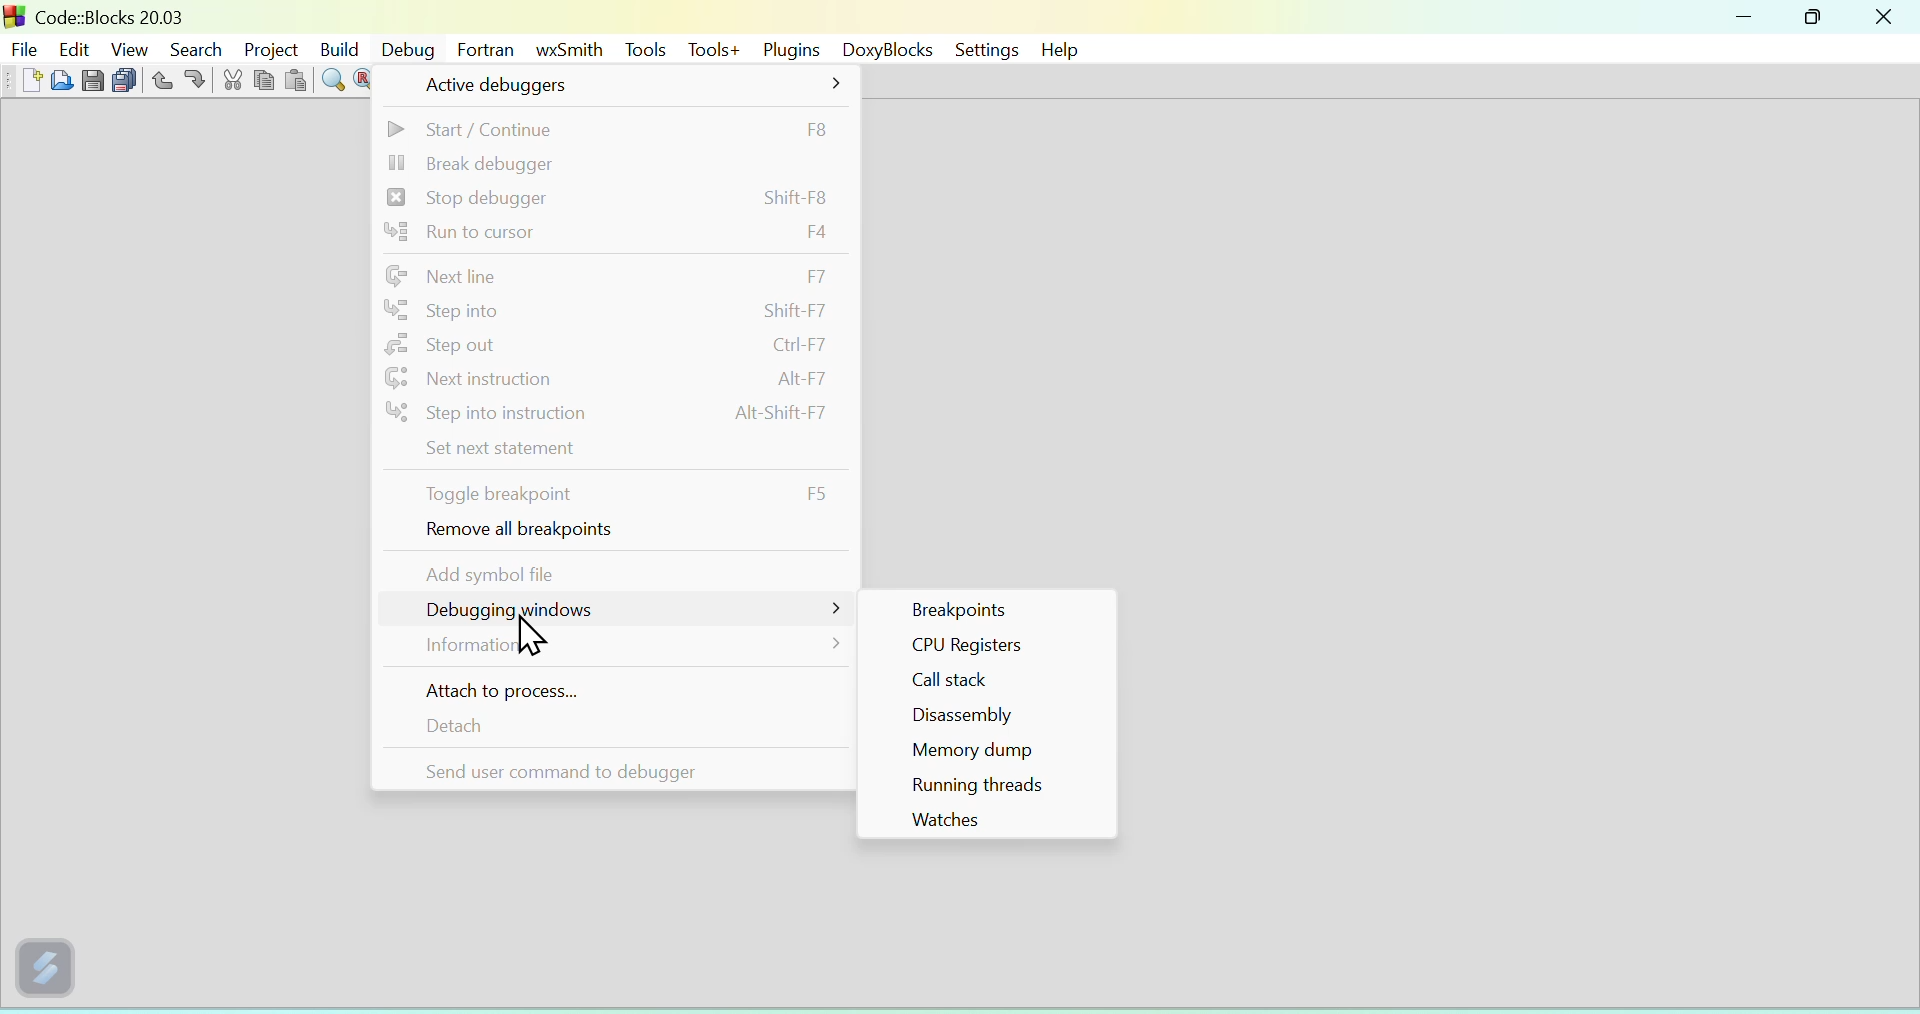 This screenshot has width=1920, height=1014. What do you see at coordinates (264, 80) in the screenshot?
I see `copy` at bounding box center [264, 80].